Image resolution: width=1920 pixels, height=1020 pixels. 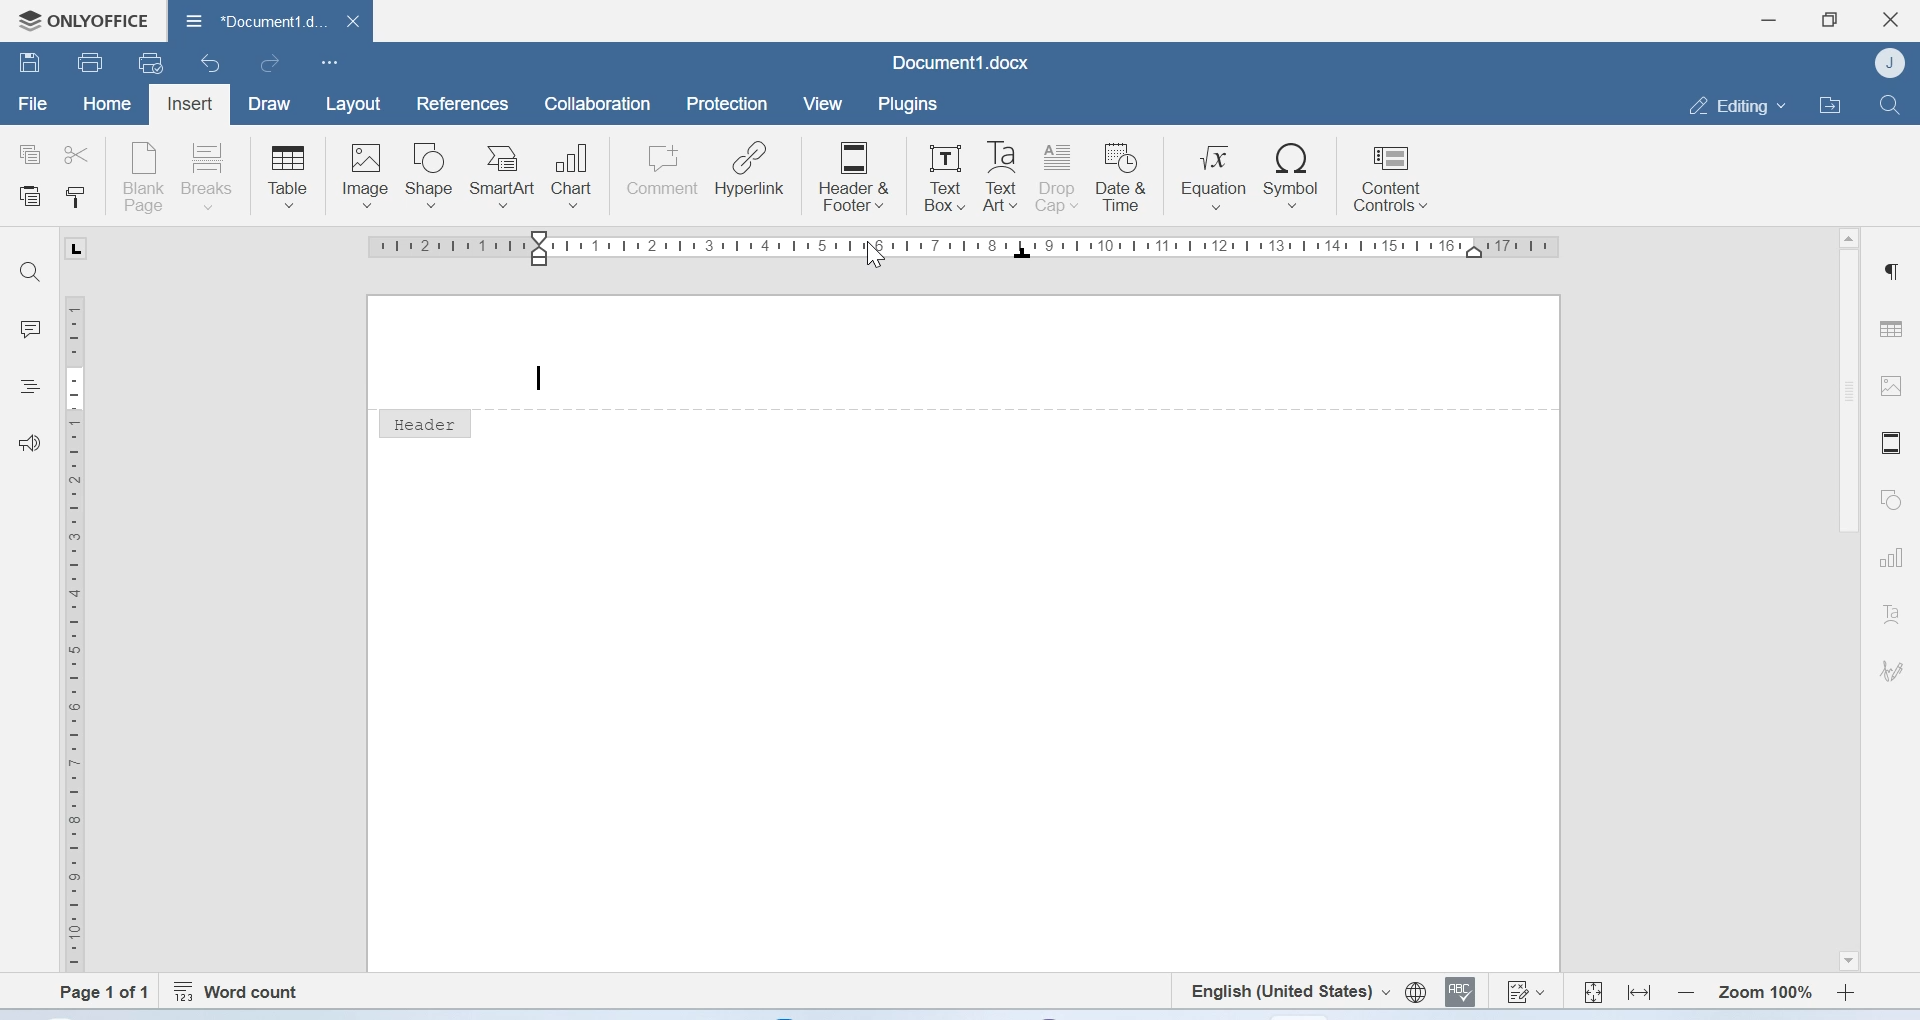 What do you see at coordinates (927, 172) in the screenshot?
I see `Text Box` at bounding box center [927, 172].